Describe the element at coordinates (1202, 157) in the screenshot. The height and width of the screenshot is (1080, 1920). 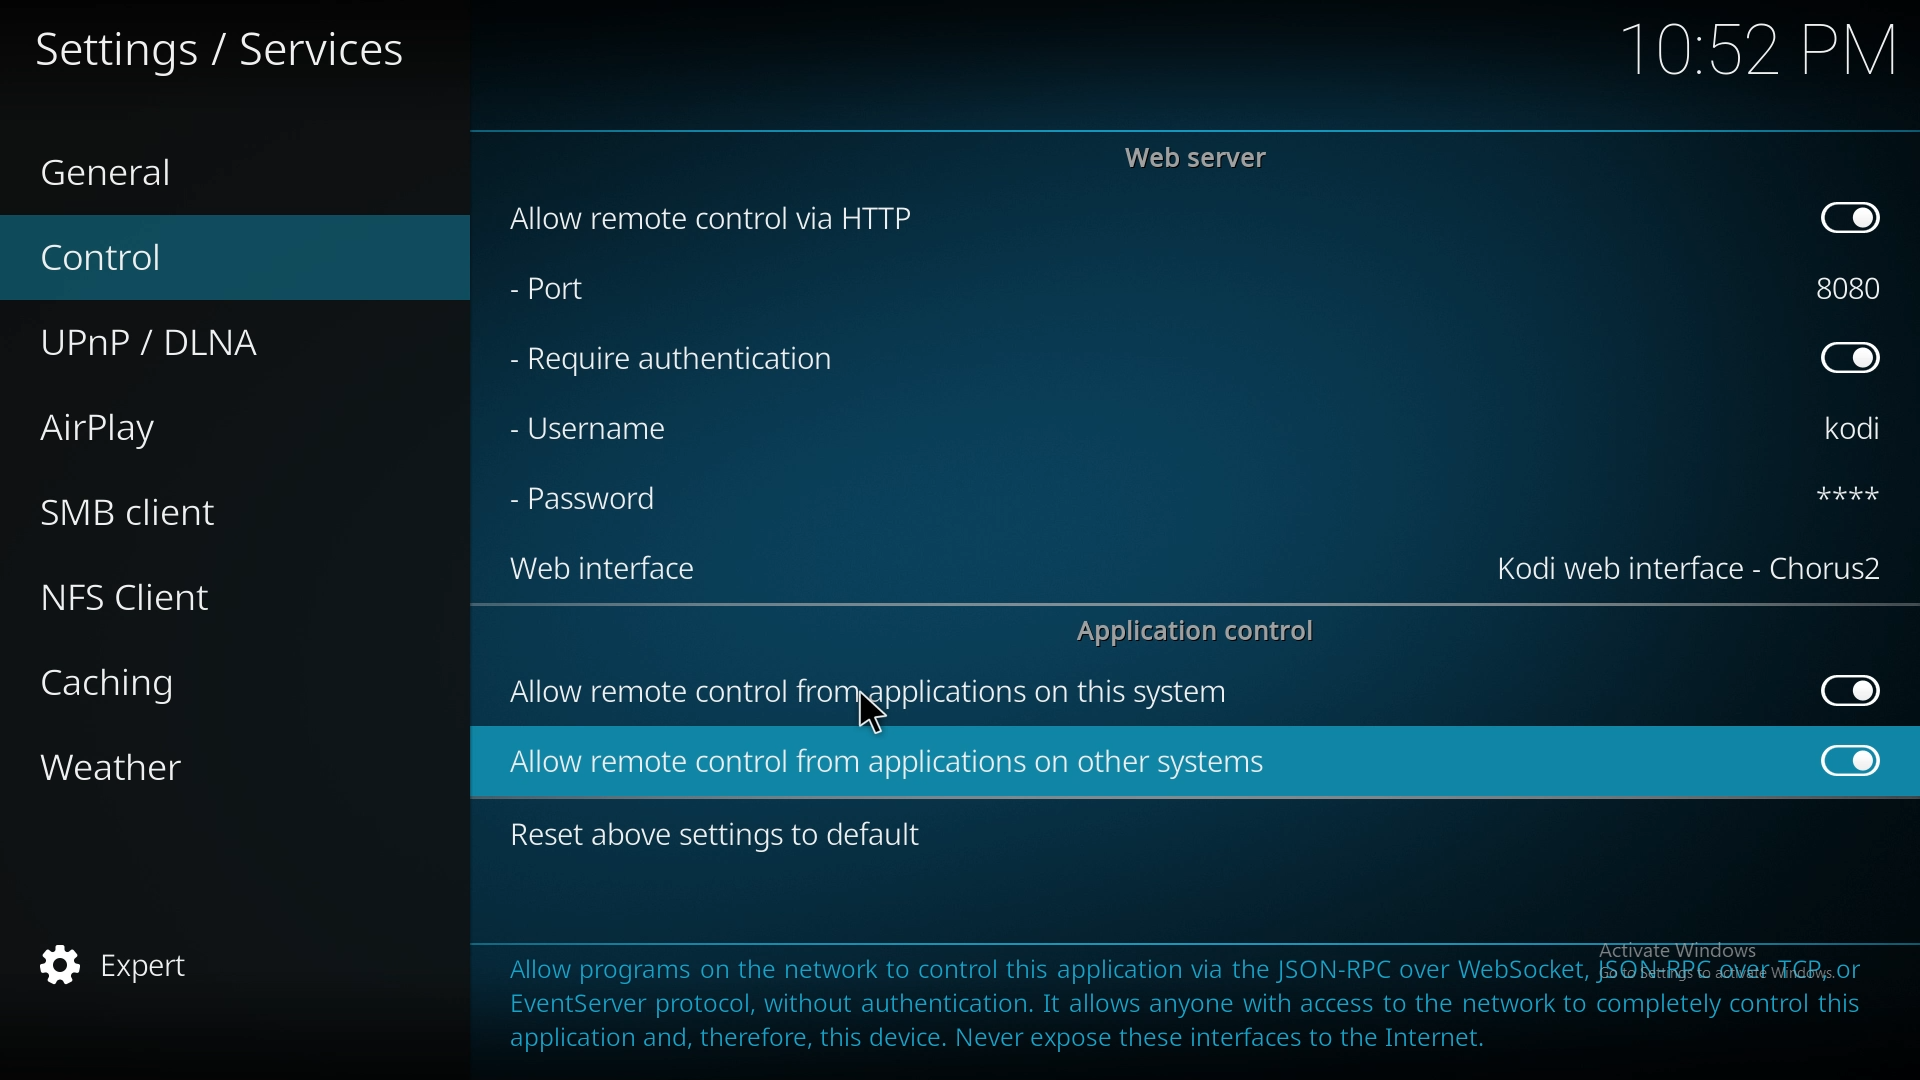
I see `web server` at that location.